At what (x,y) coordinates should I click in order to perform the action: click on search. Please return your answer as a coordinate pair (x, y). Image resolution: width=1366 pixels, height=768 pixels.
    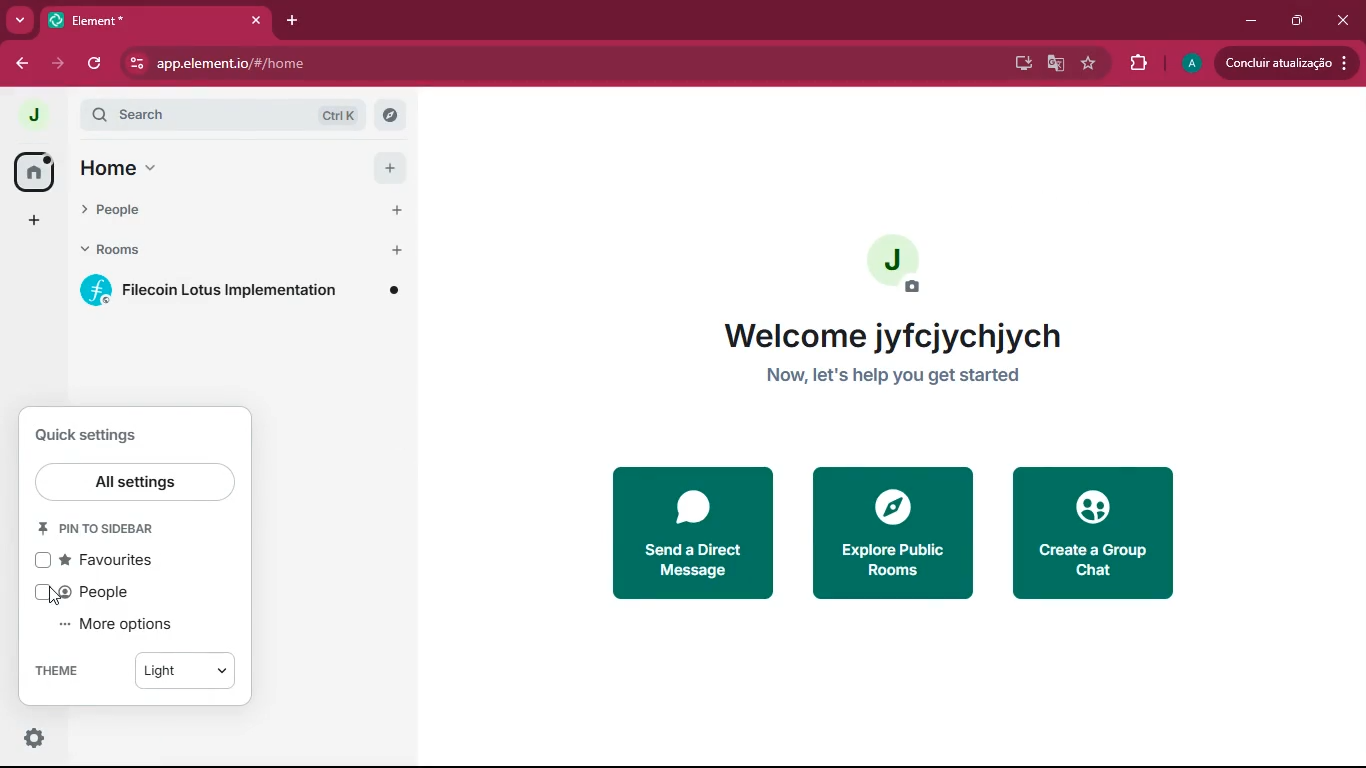
    Looking at the image, I should click on (231, 116).